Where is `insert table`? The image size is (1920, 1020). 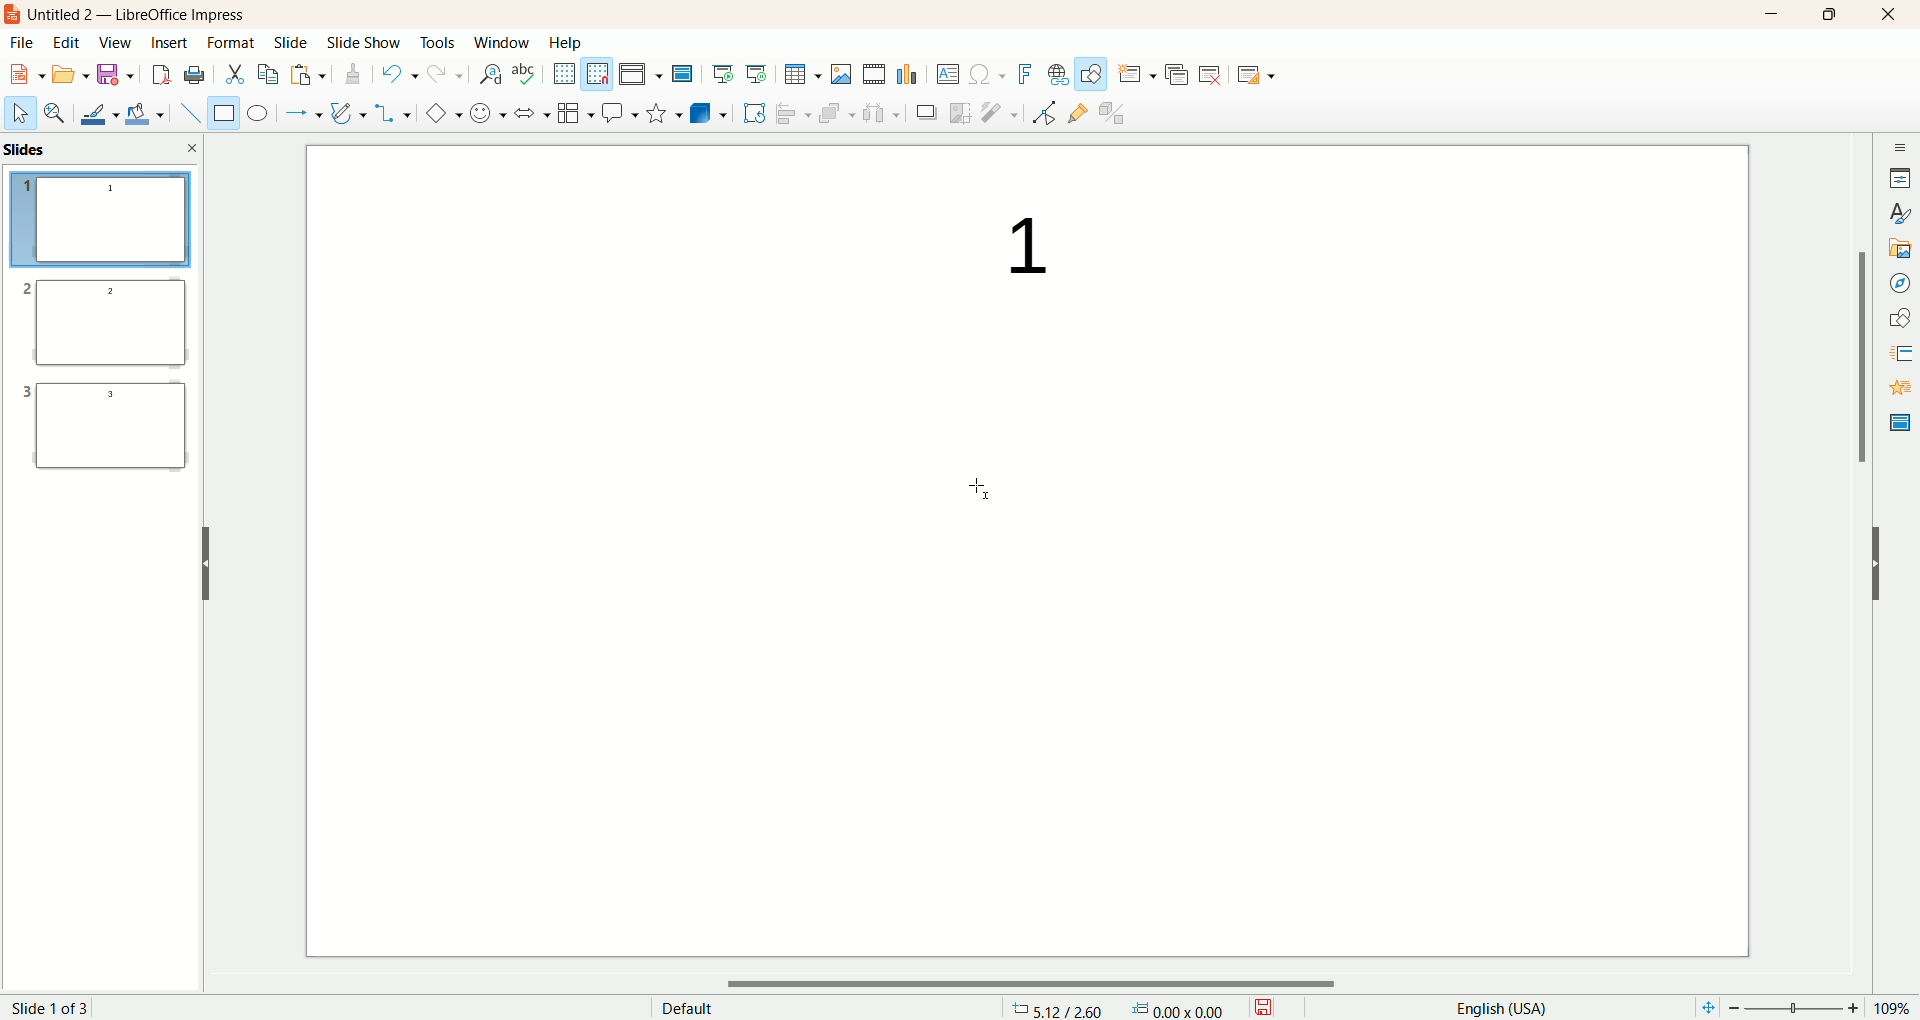 insert table is located at coordinates (802, 74).